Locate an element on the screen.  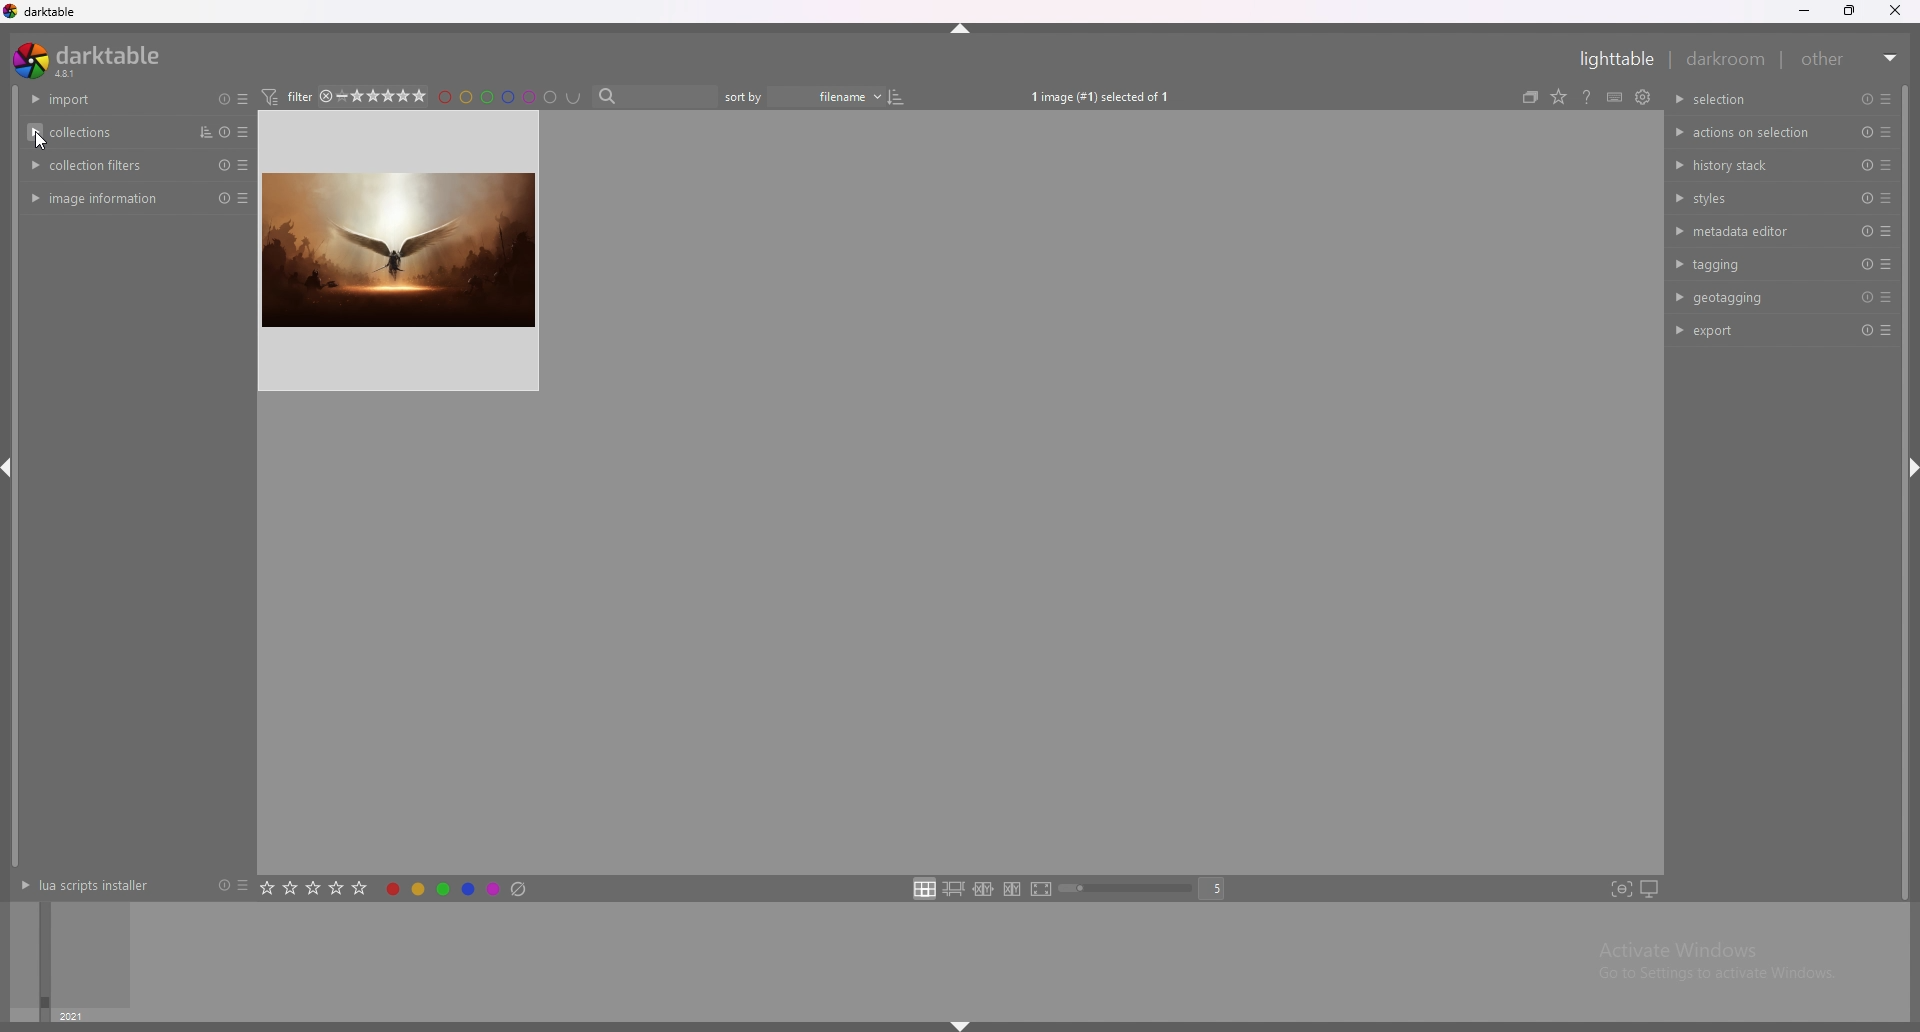
IMAGE is located at coordinates (392, 262).